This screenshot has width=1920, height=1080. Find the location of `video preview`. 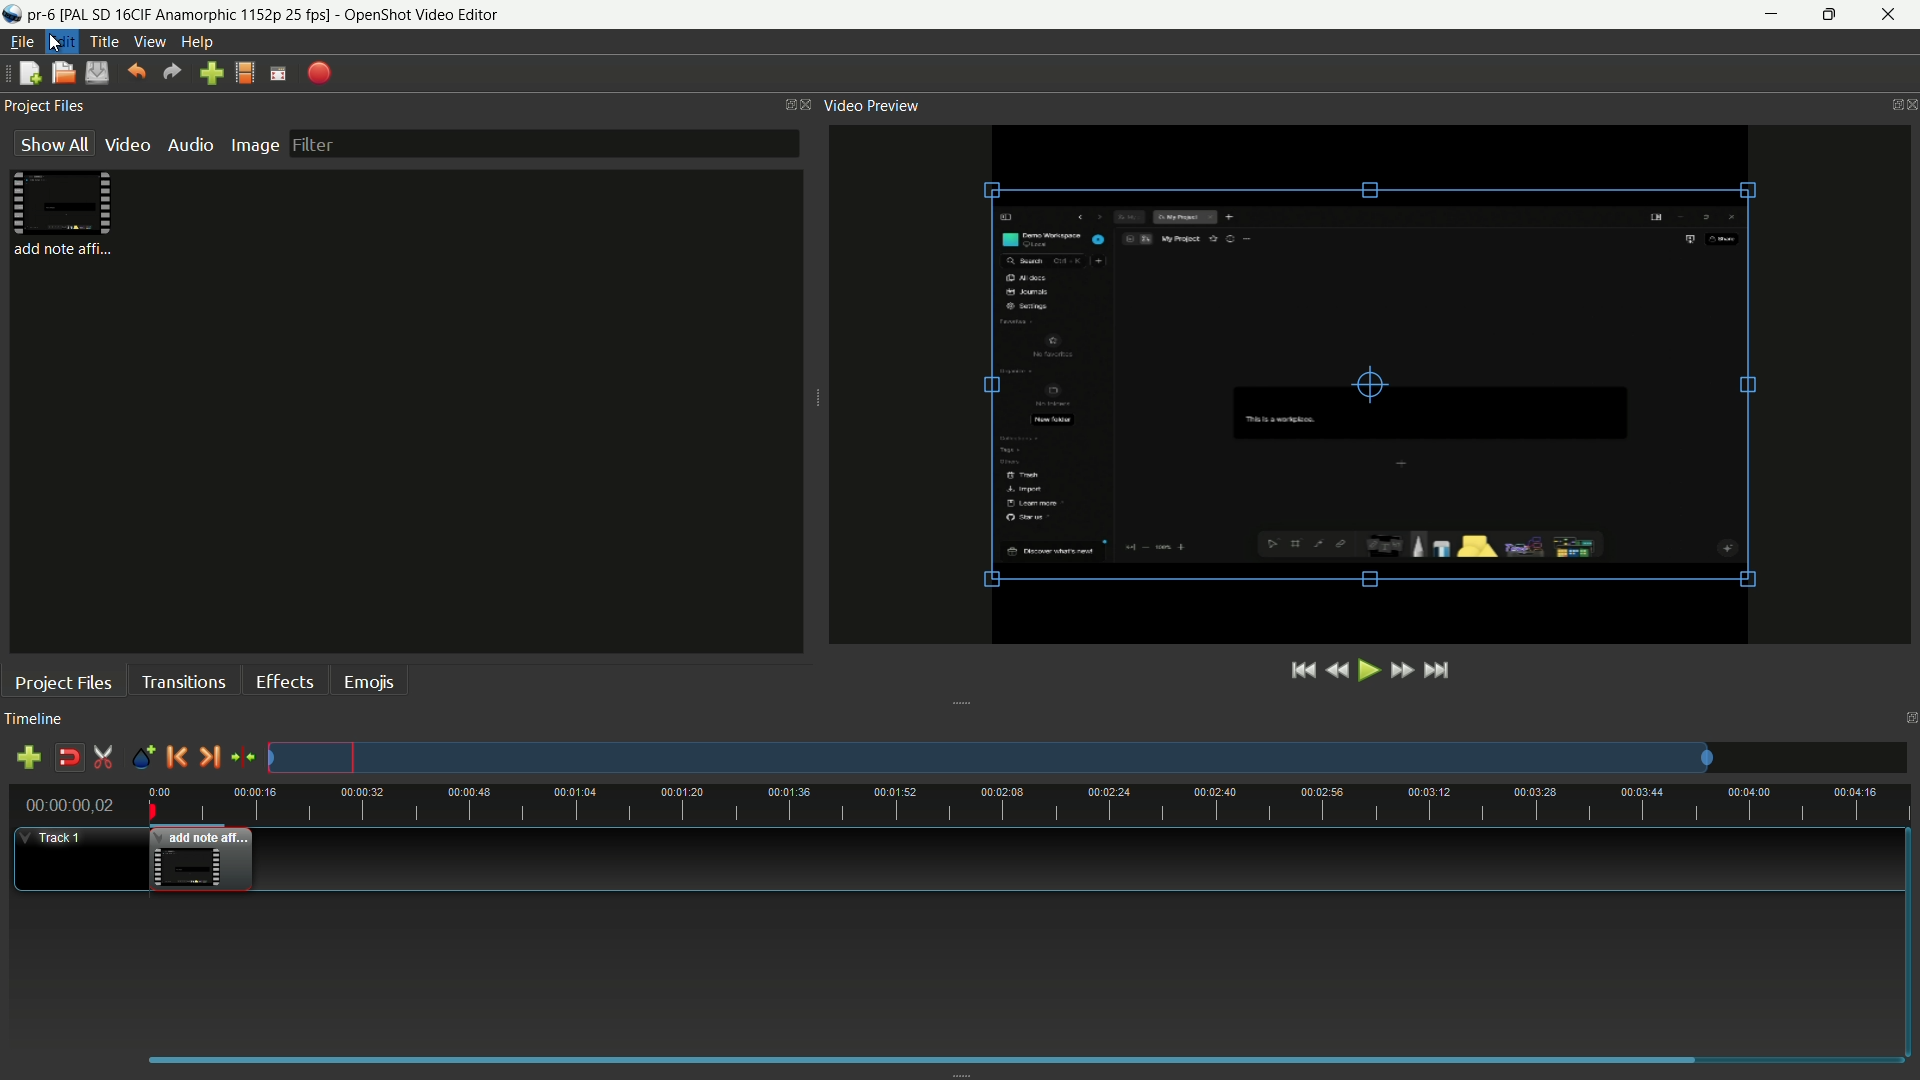

video preview is located at coordinates (872, 105).